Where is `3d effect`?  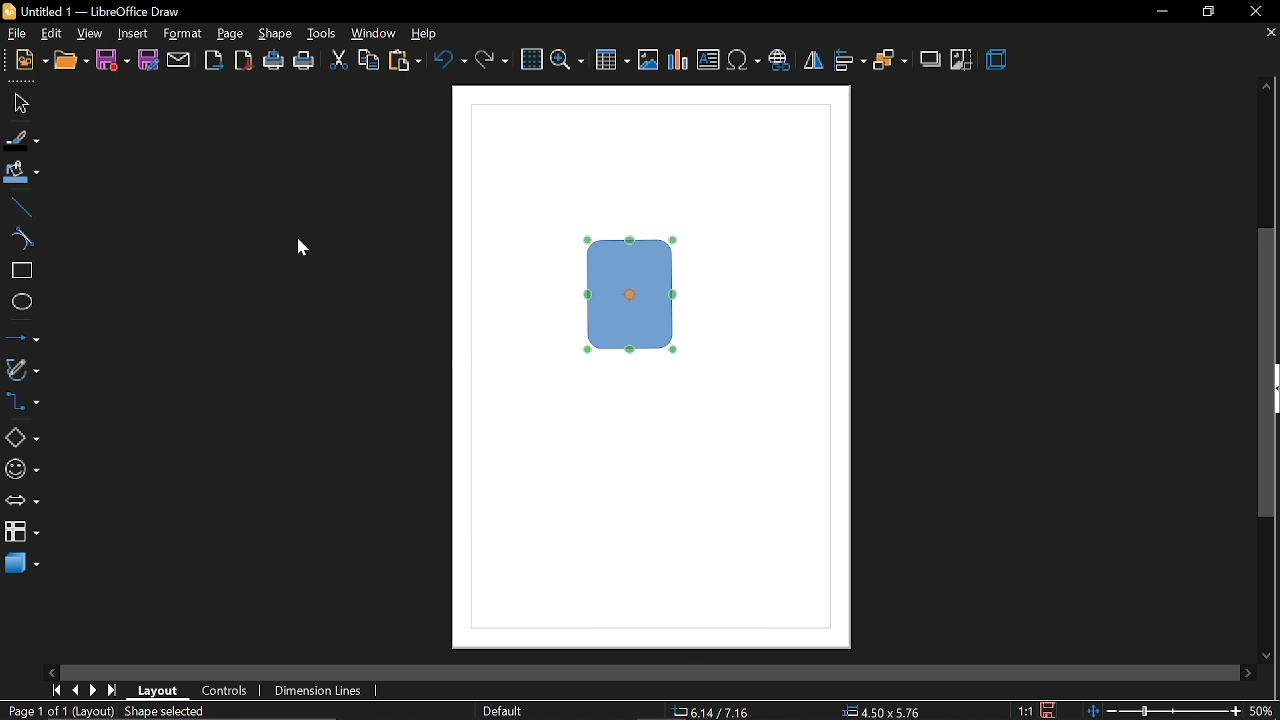
3d effect is located at coordinates (1000, 60).